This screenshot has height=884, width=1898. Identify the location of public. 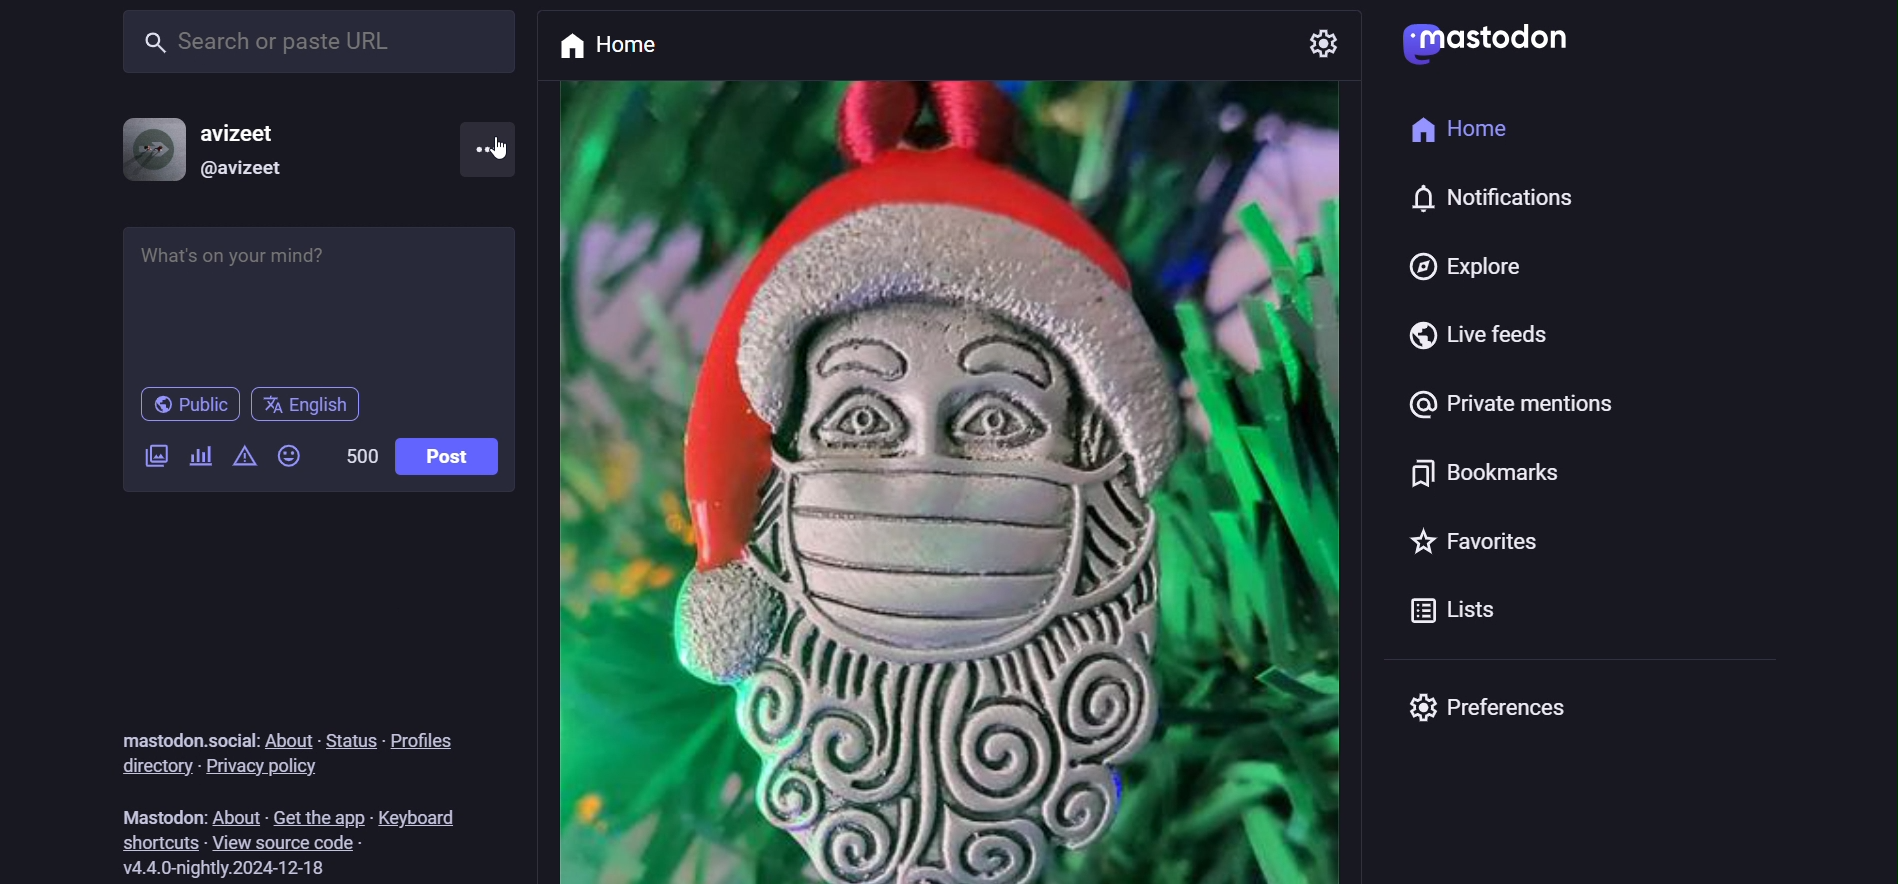
(184, 405).